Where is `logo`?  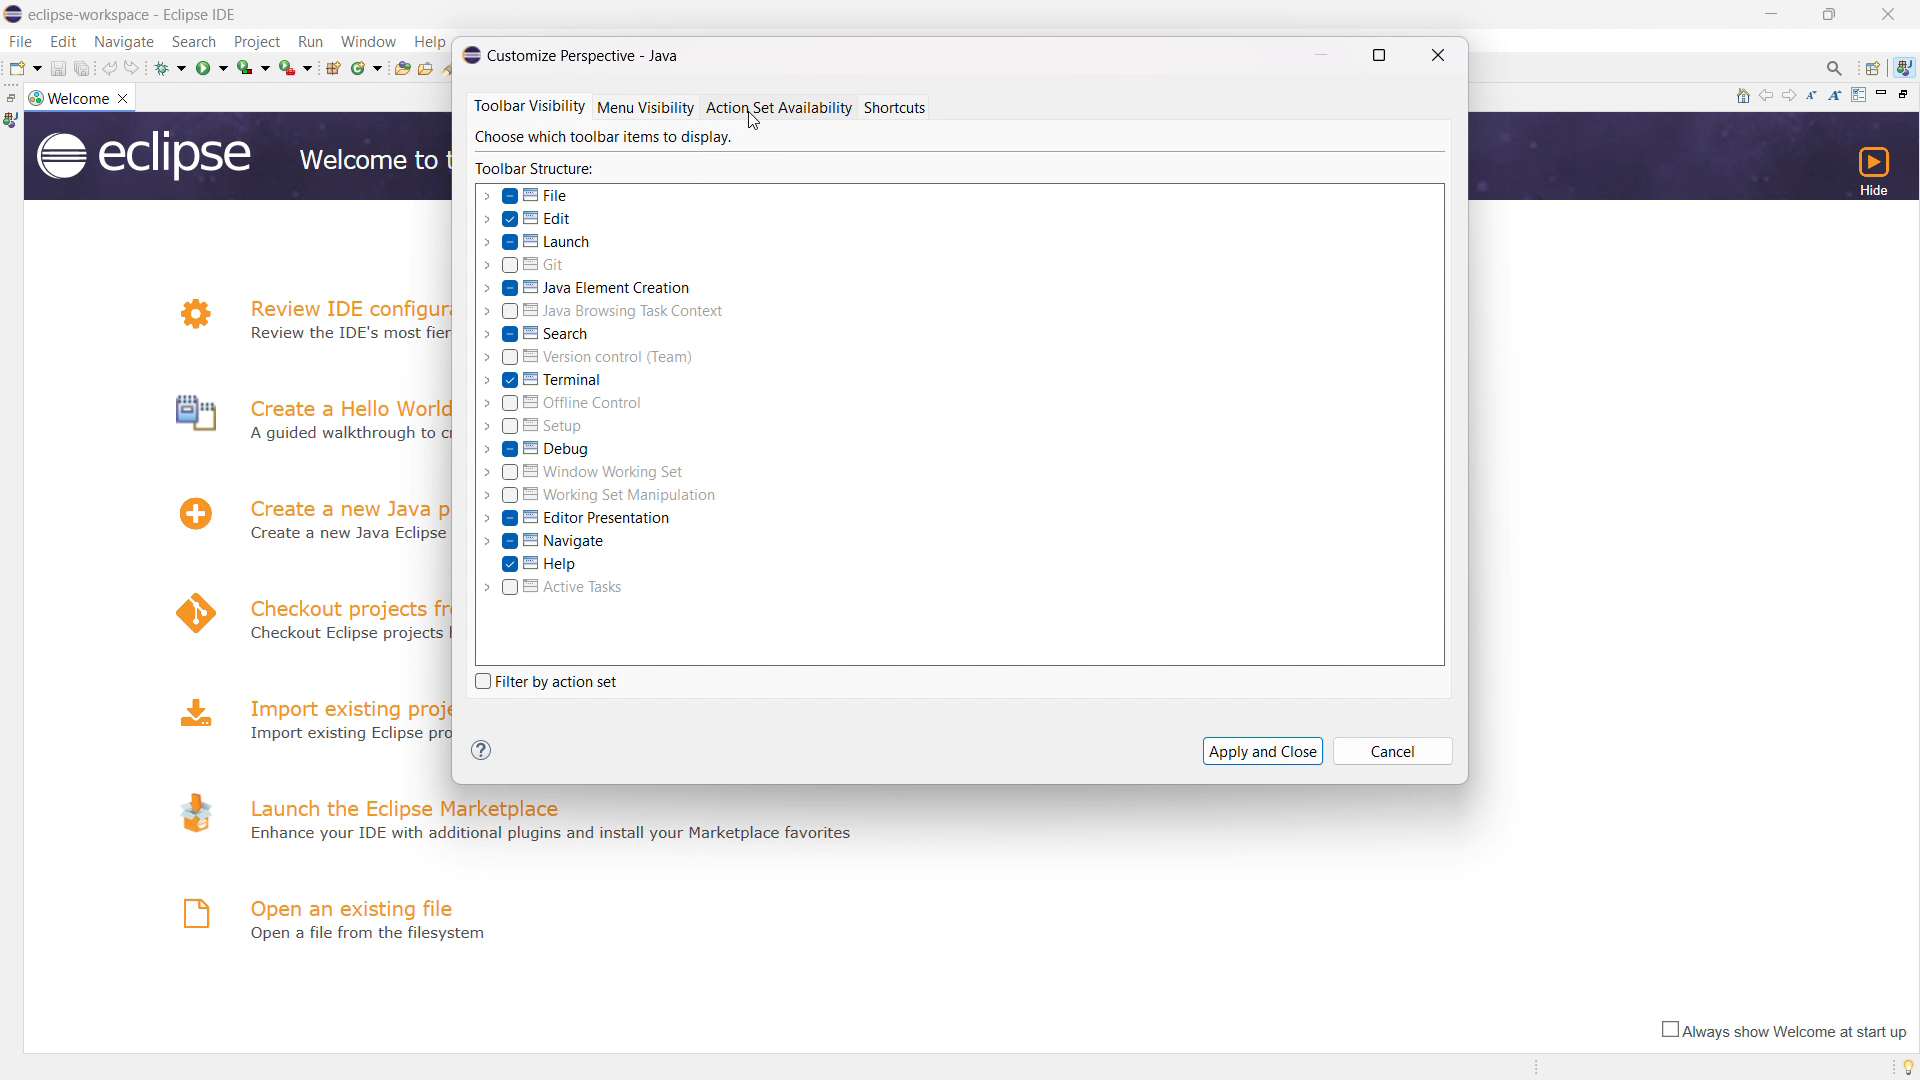 logo is located at coordinates (34, 97).